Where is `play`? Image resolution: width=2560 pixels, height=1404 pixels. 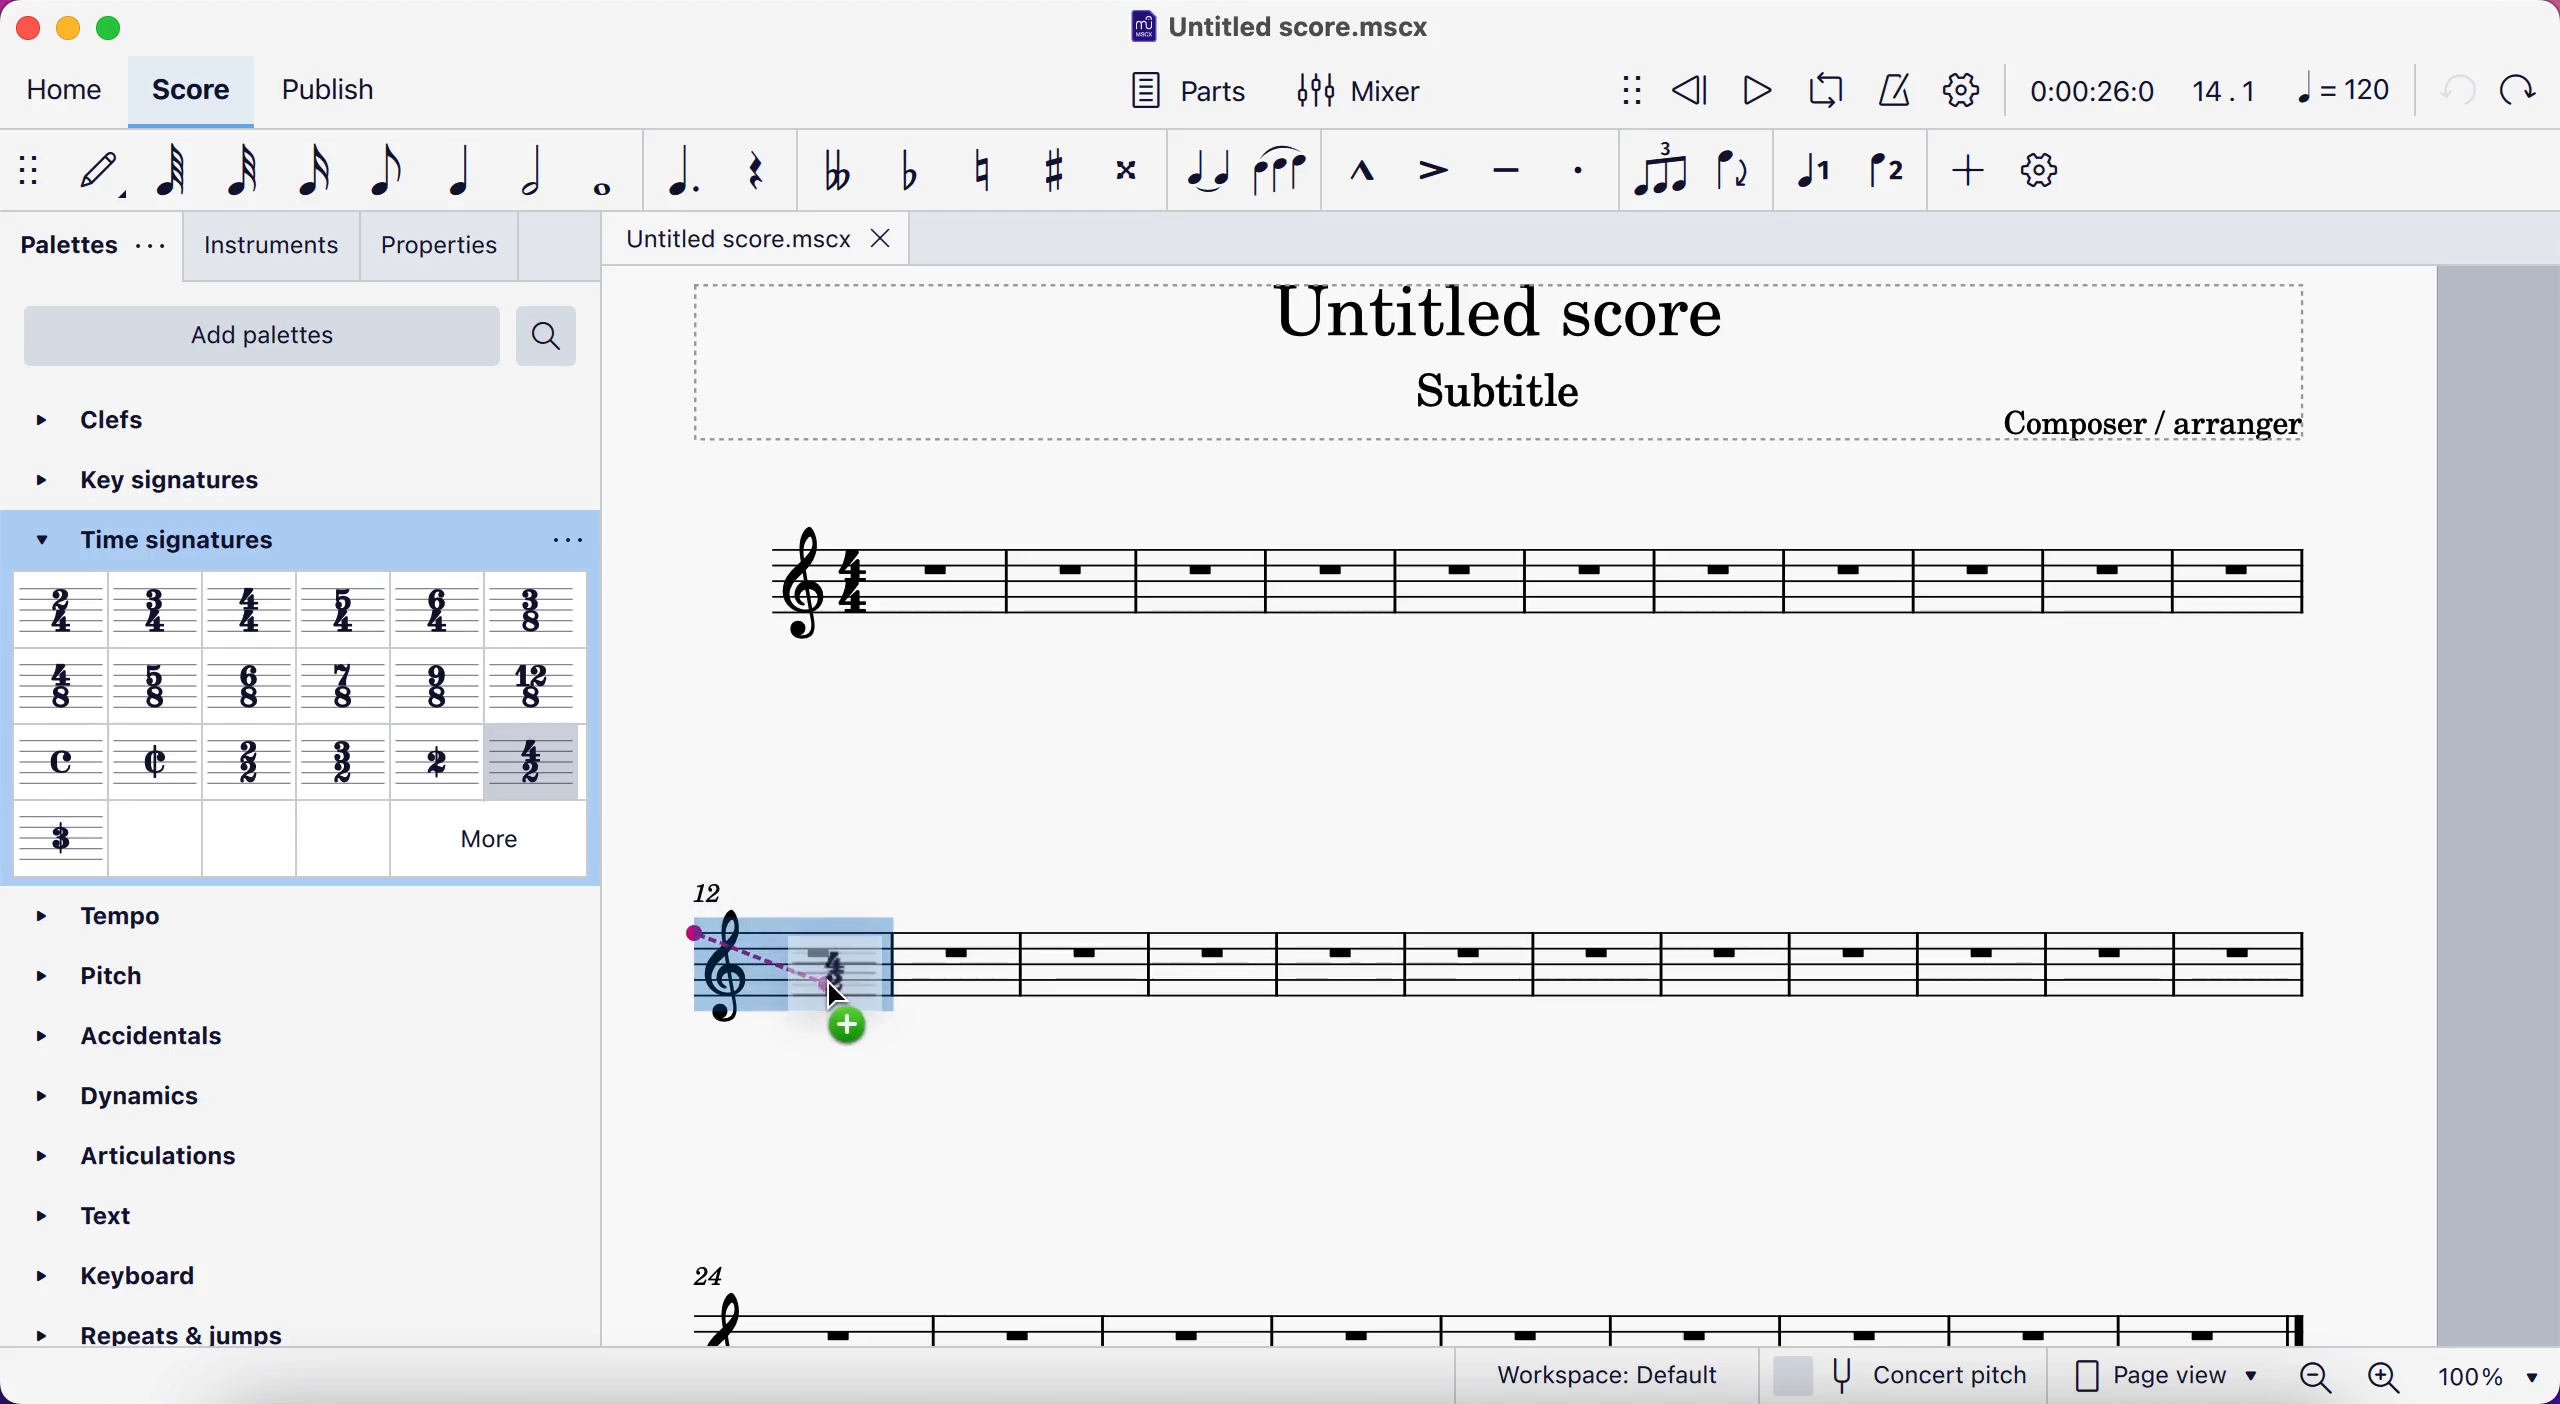 play is located at coordinates (1746, 91).